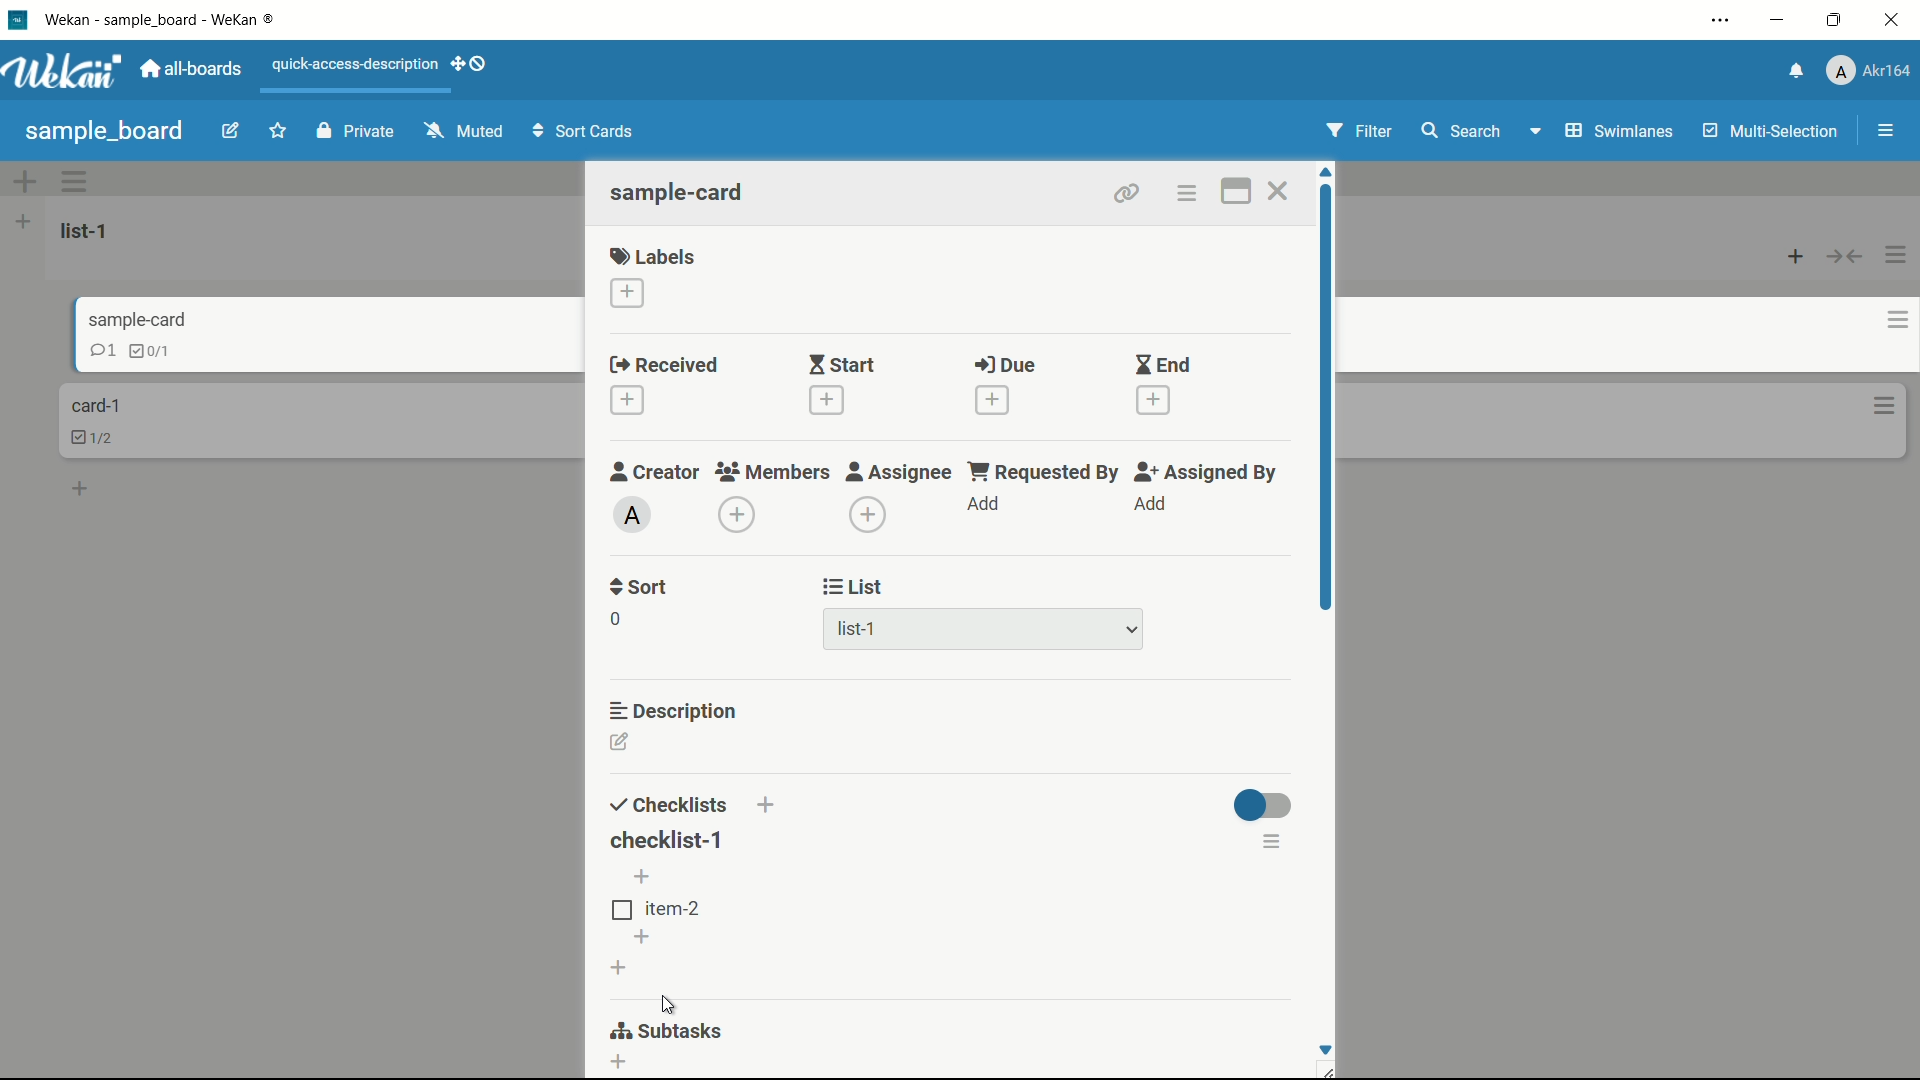 The width and height of the screenshot is (1920, 1080). What do you see at coordinates (1897, 255) in the screenshot?
I see `list actions` at bounding box center [1897, 255].